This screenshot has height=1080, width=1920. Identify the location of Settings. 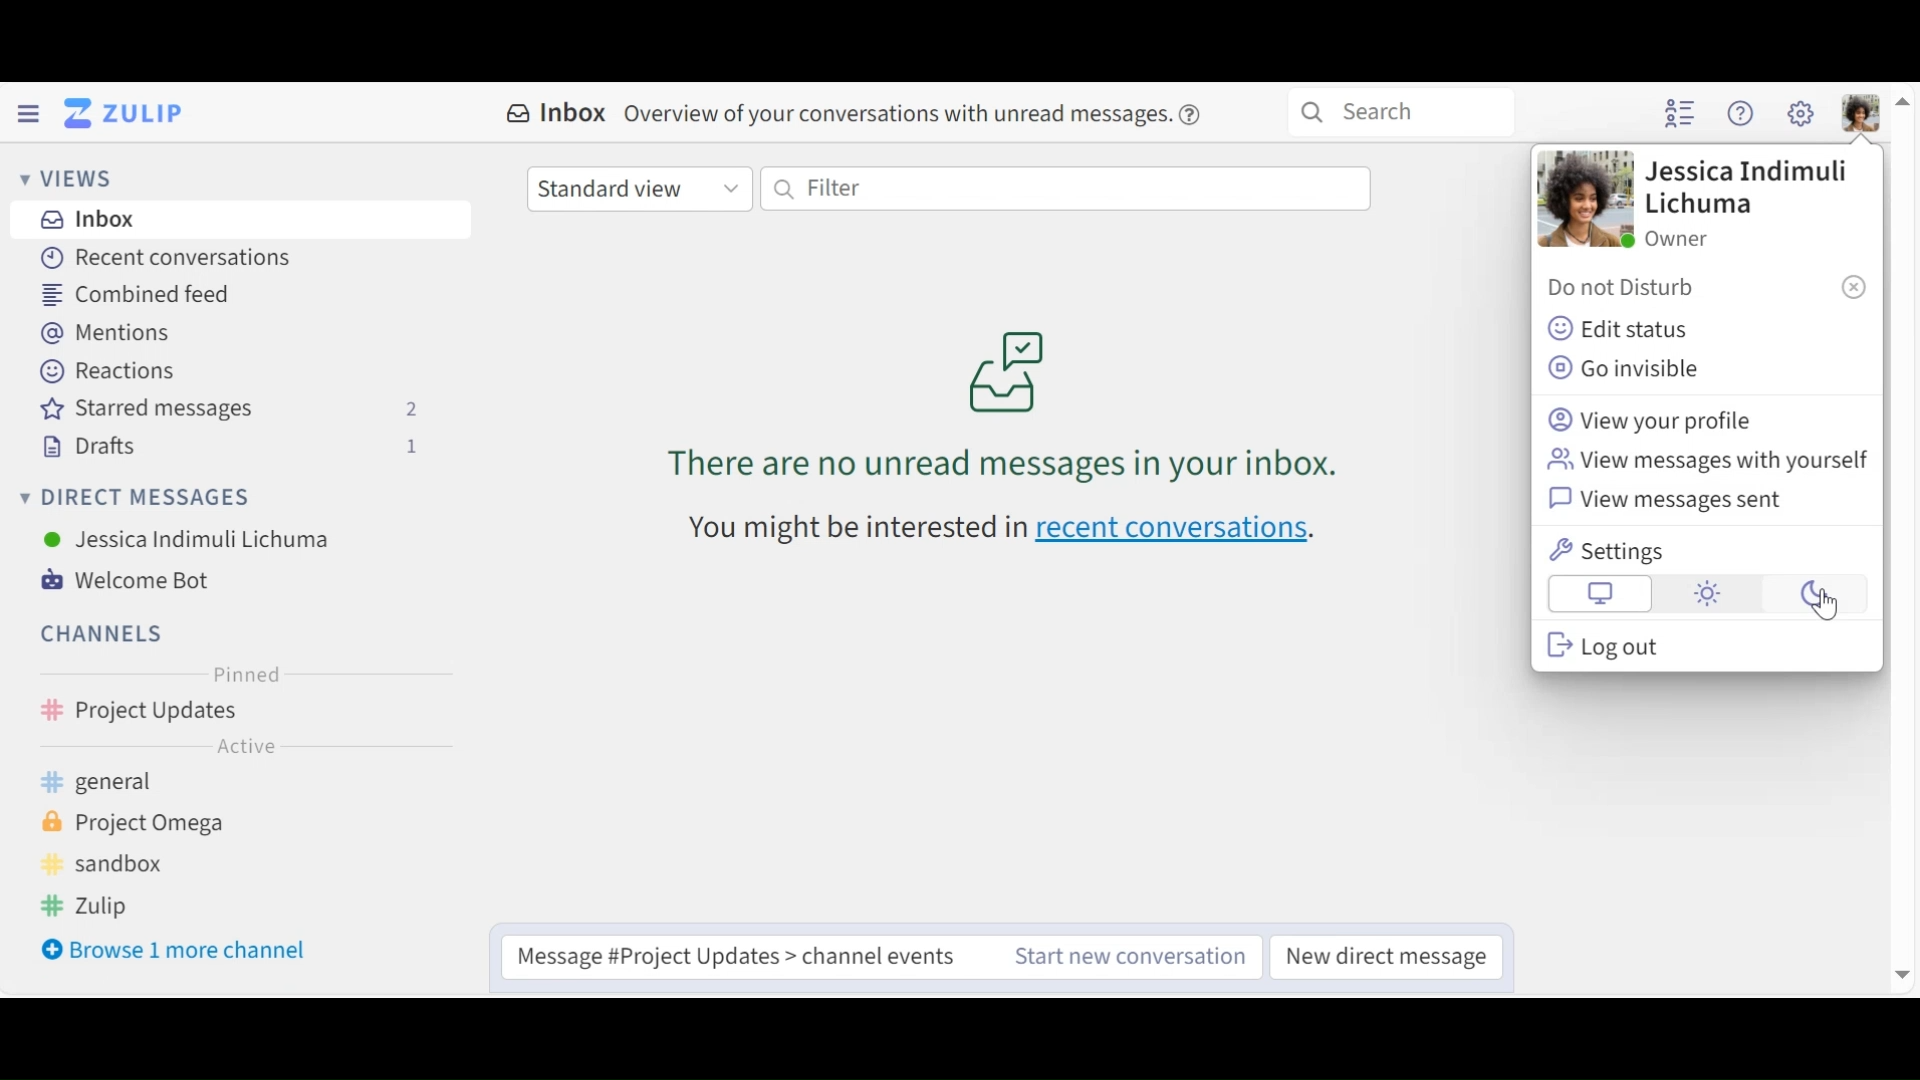
(1612, 551).